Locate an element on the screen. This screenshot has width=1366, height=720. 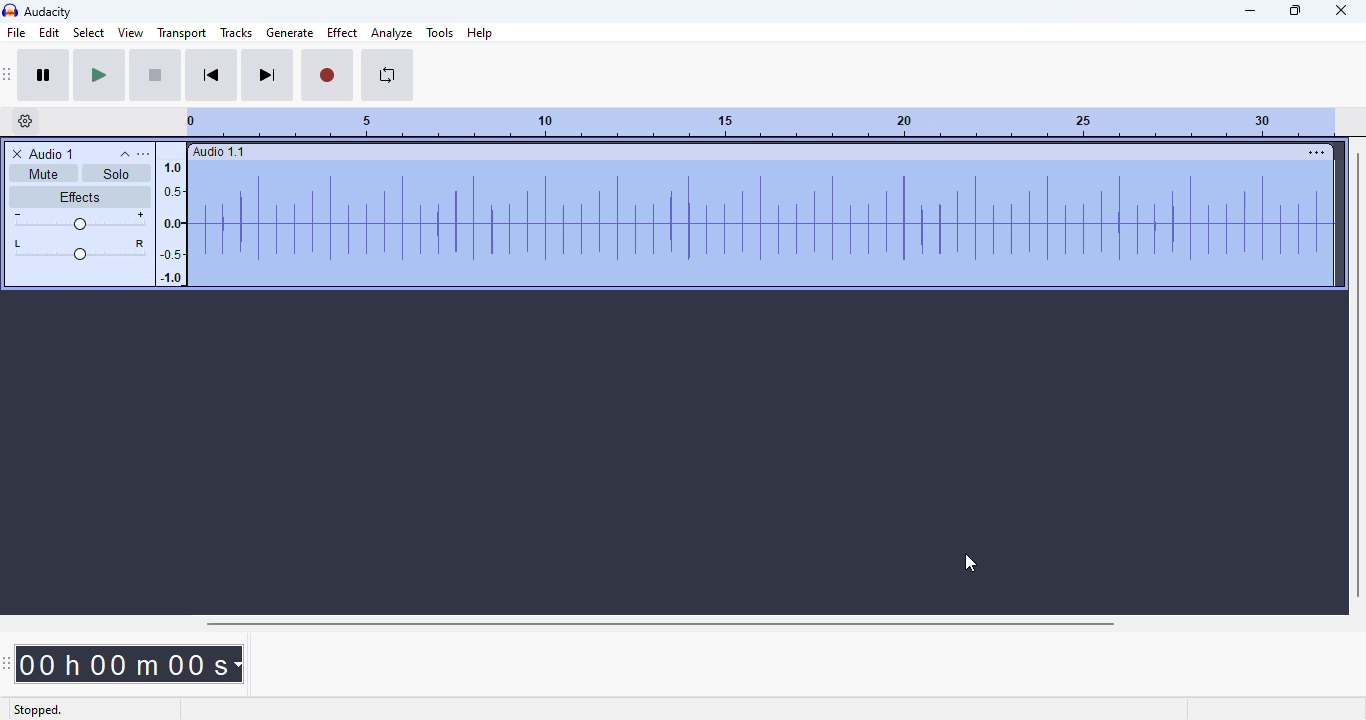
audio 1 is located at coordinates (53, 154).